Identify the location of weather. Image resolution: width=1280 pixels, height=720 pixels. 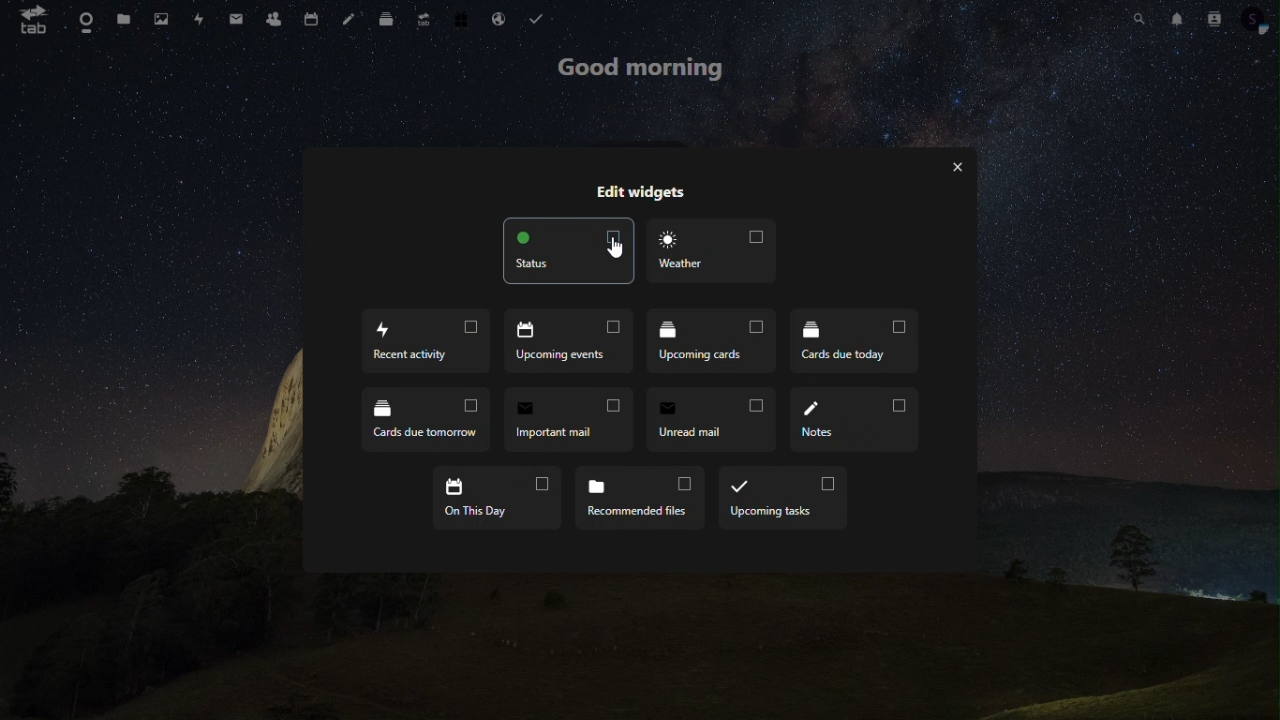
(716, 251).